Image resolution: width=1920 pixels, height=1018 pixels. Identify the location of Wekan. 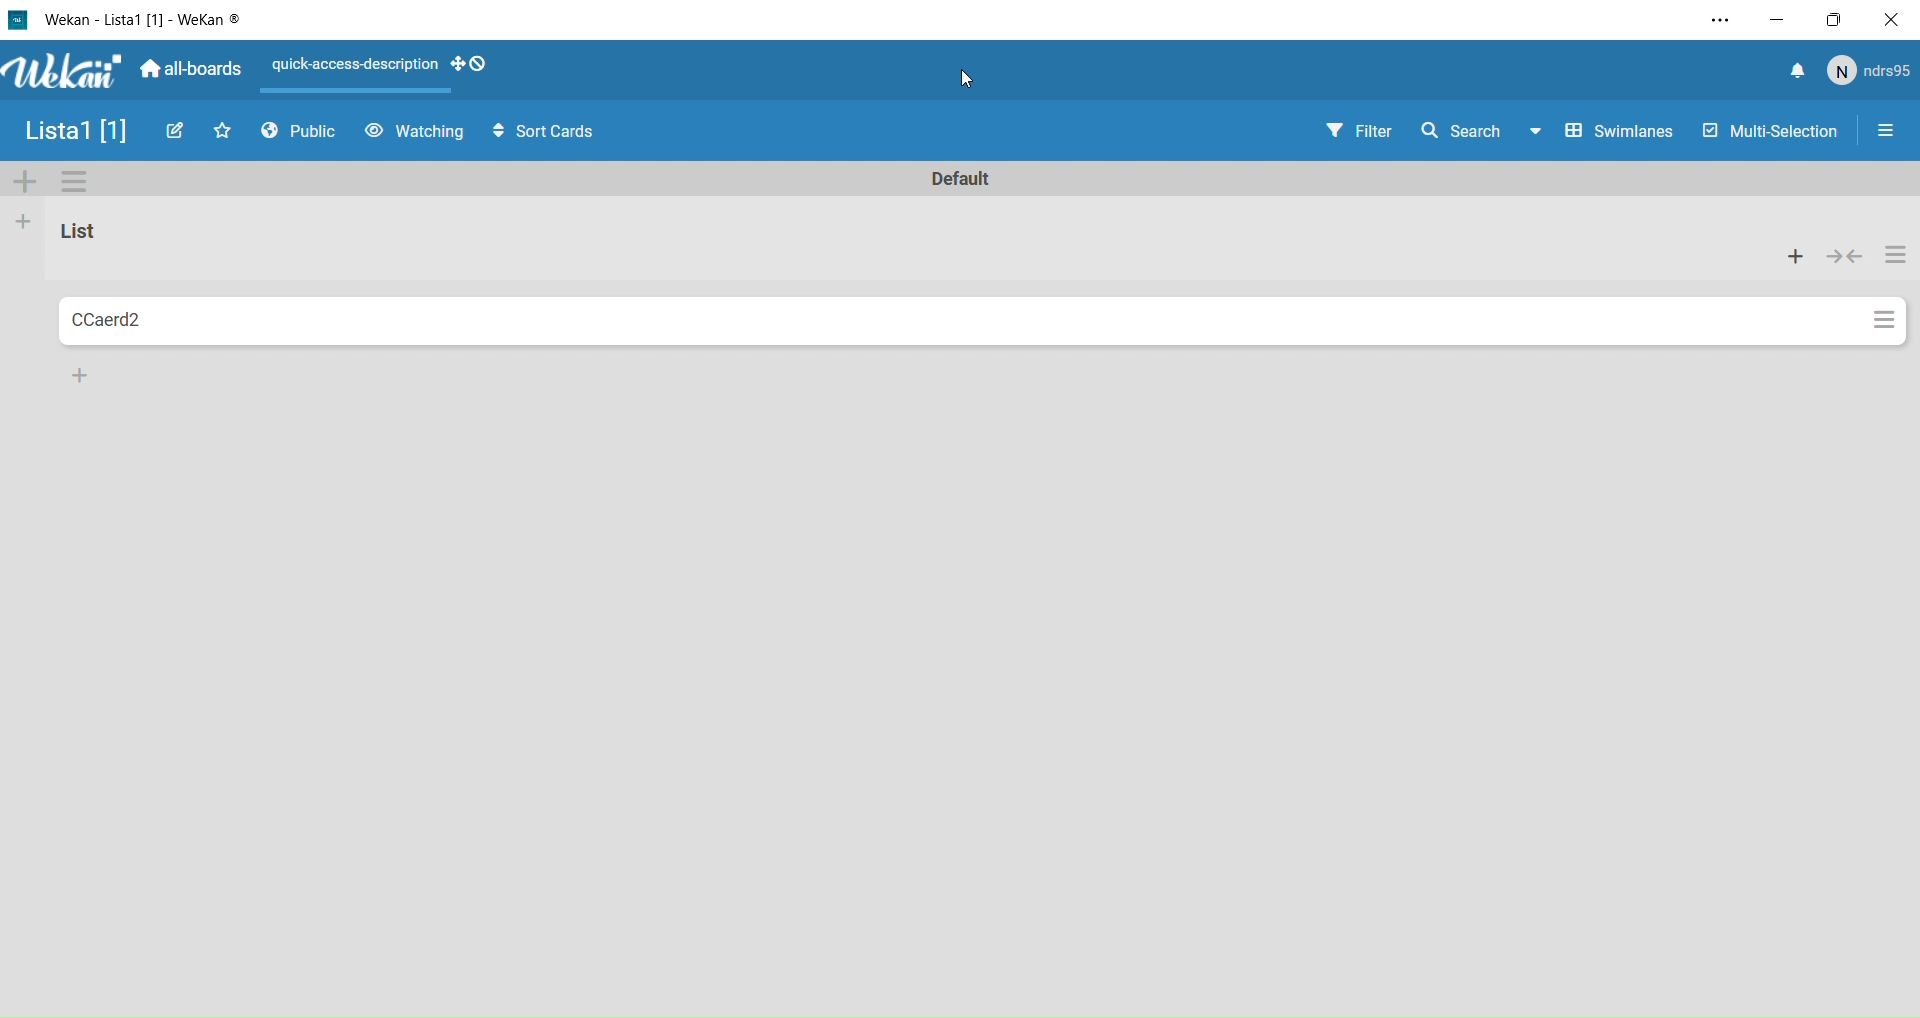
(65, 76).